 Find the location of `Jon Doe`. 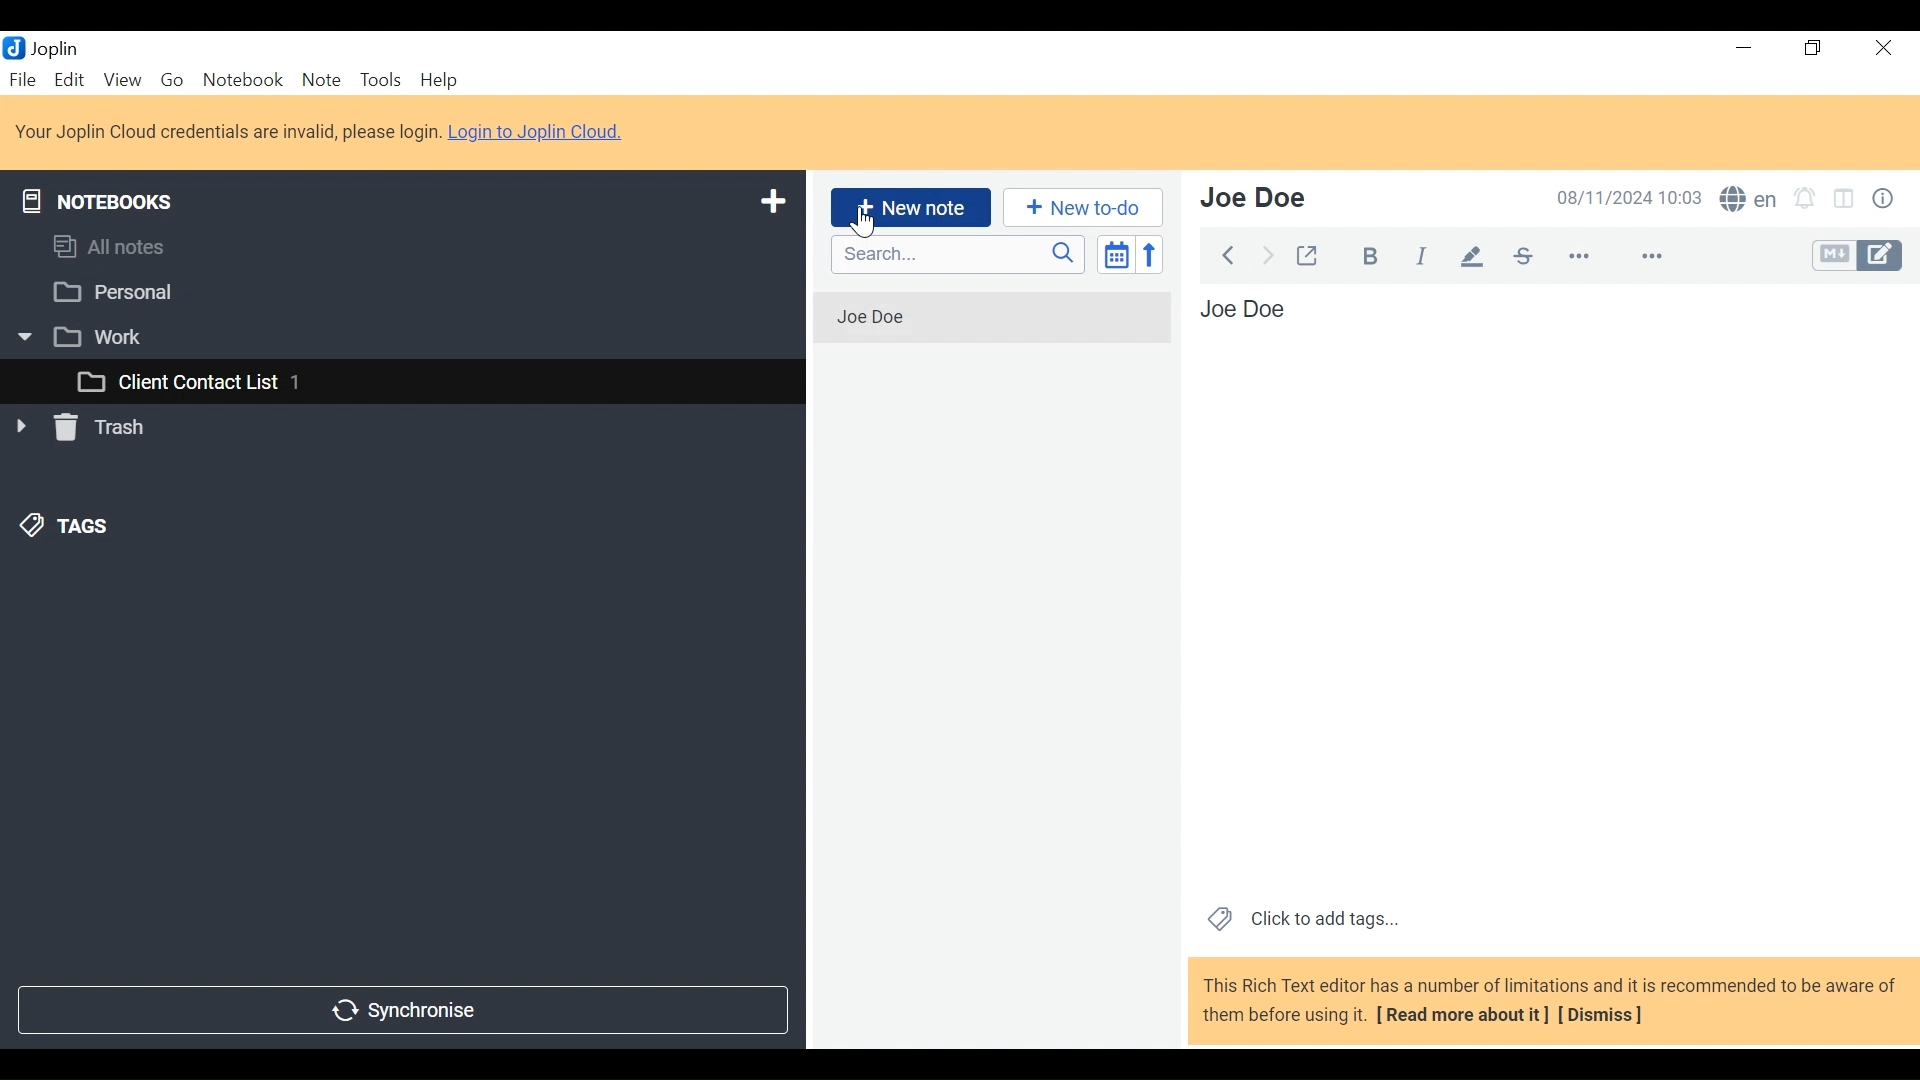

Jon Doe is located at coordinates (1348, 198).